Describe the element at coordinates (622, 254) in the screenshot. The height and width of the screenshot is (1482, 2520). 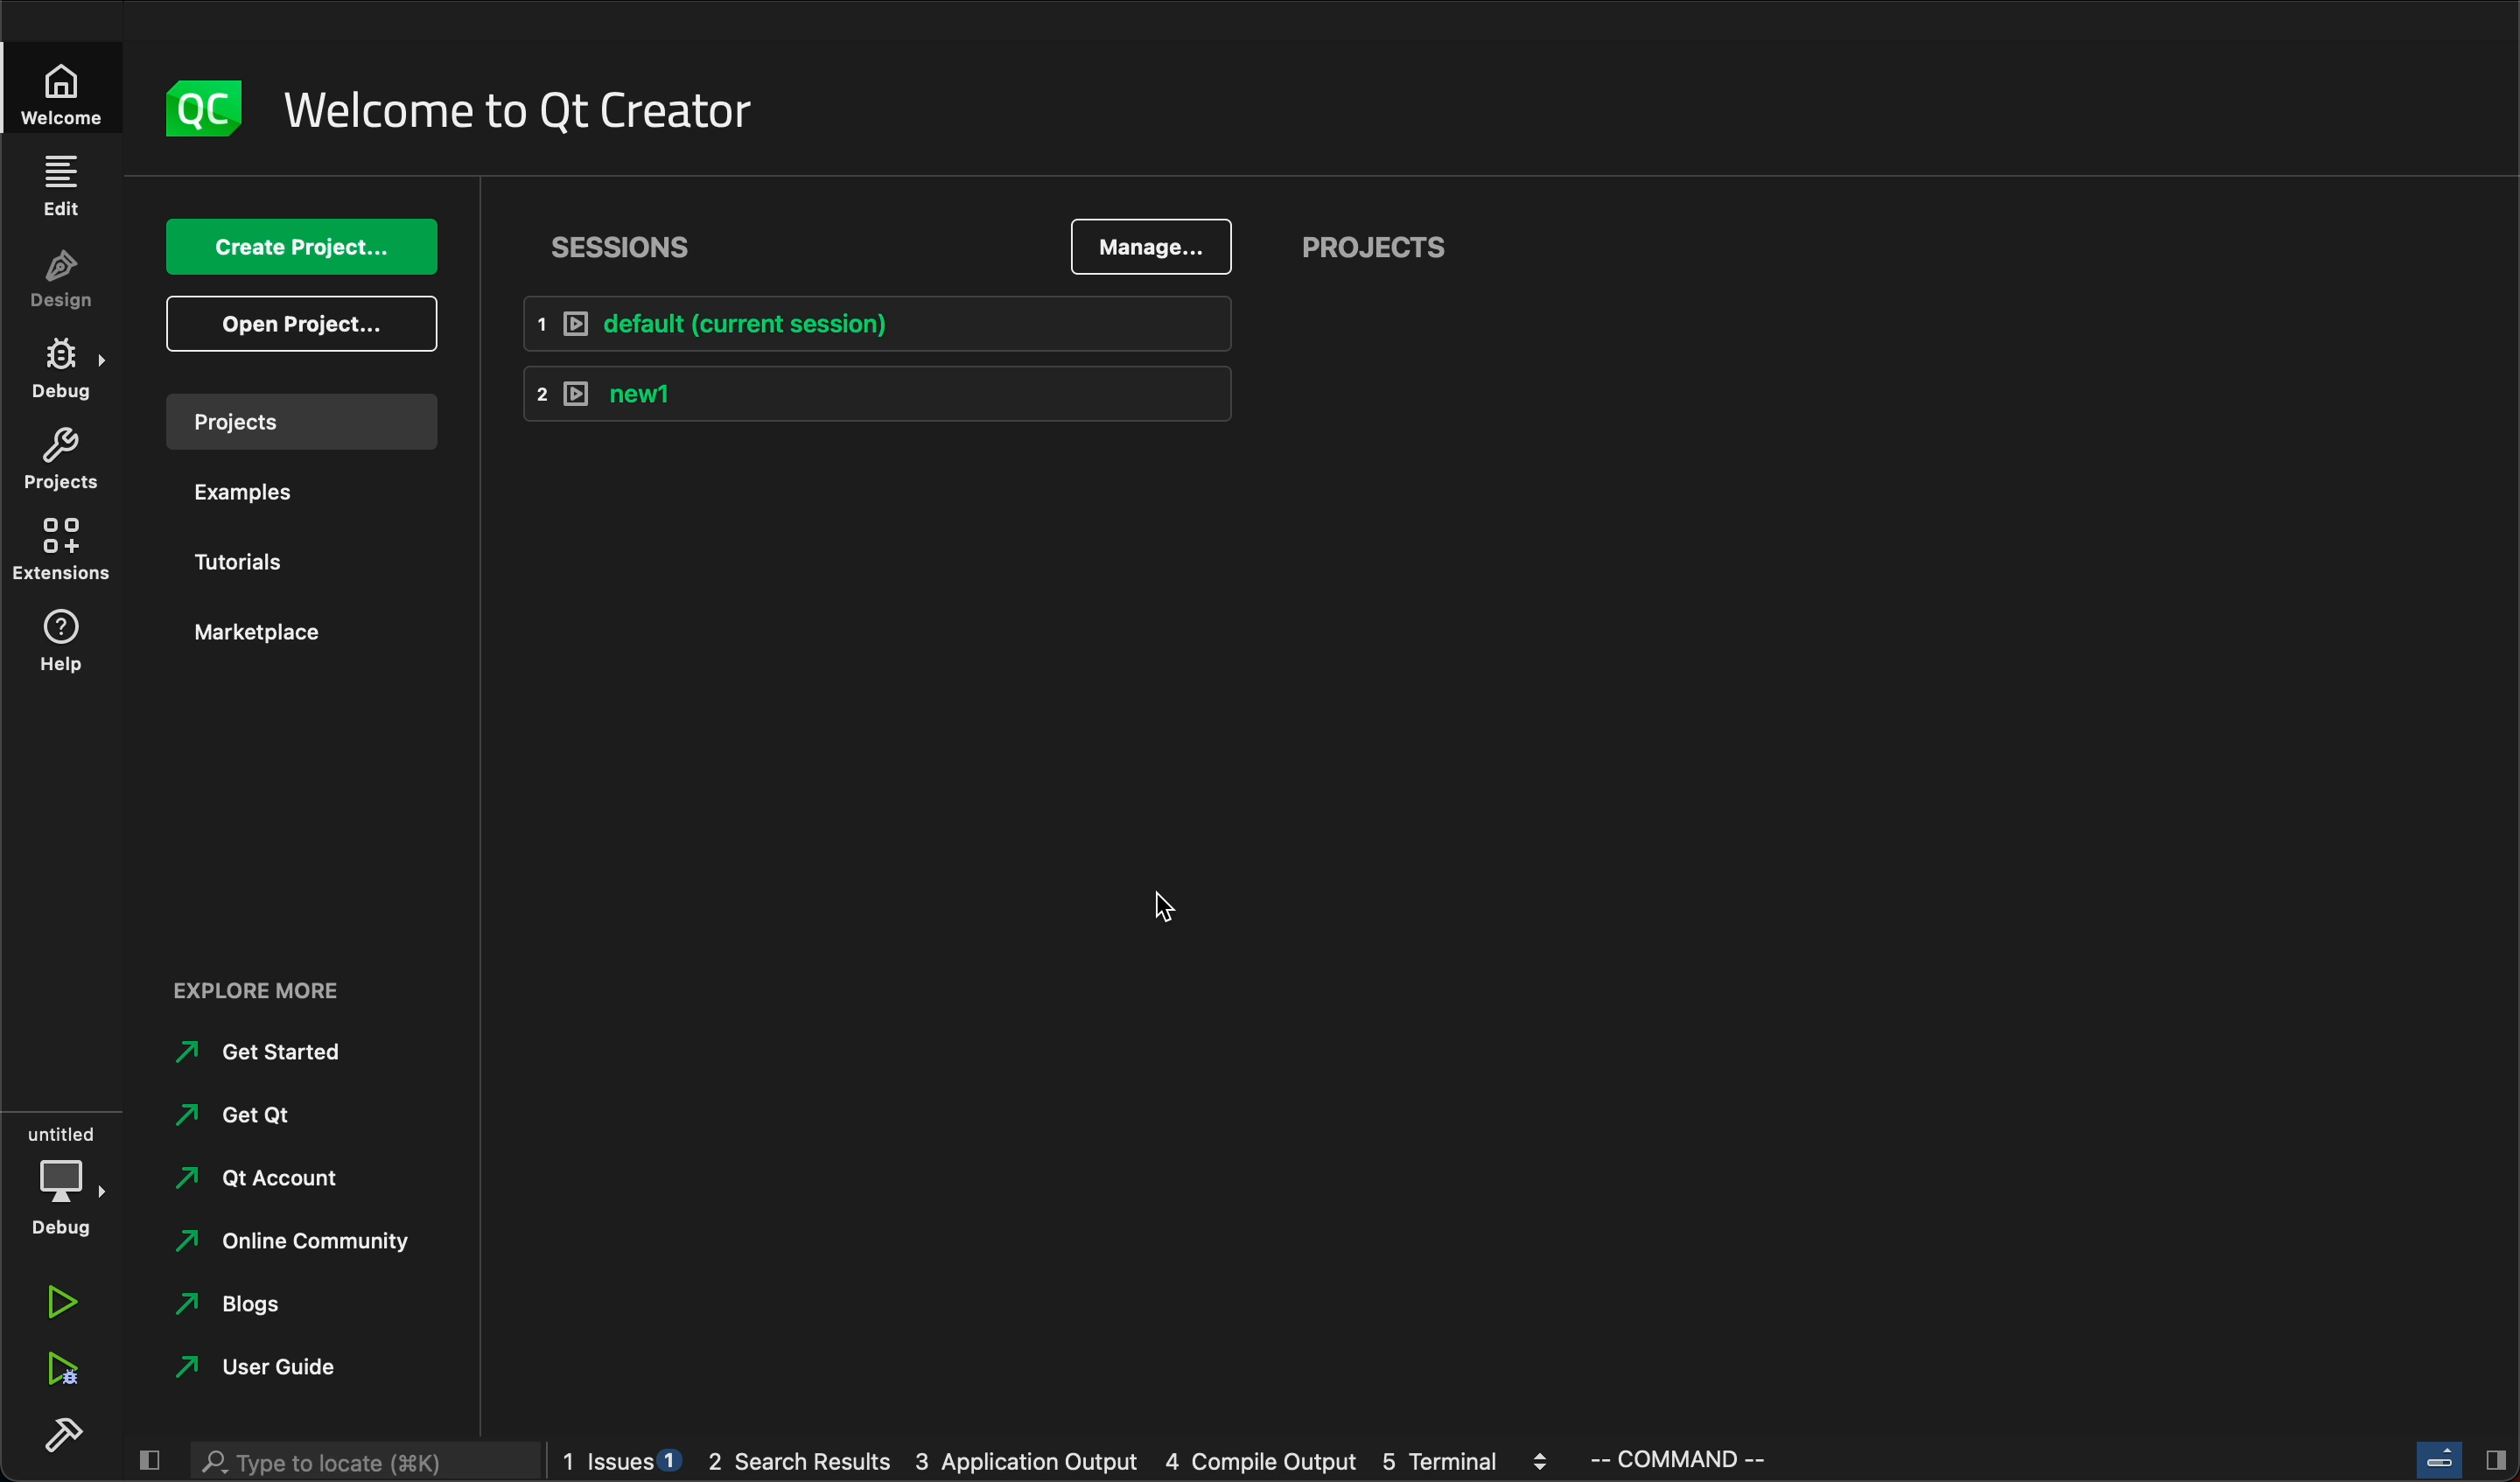
I see `sessions` at that location.